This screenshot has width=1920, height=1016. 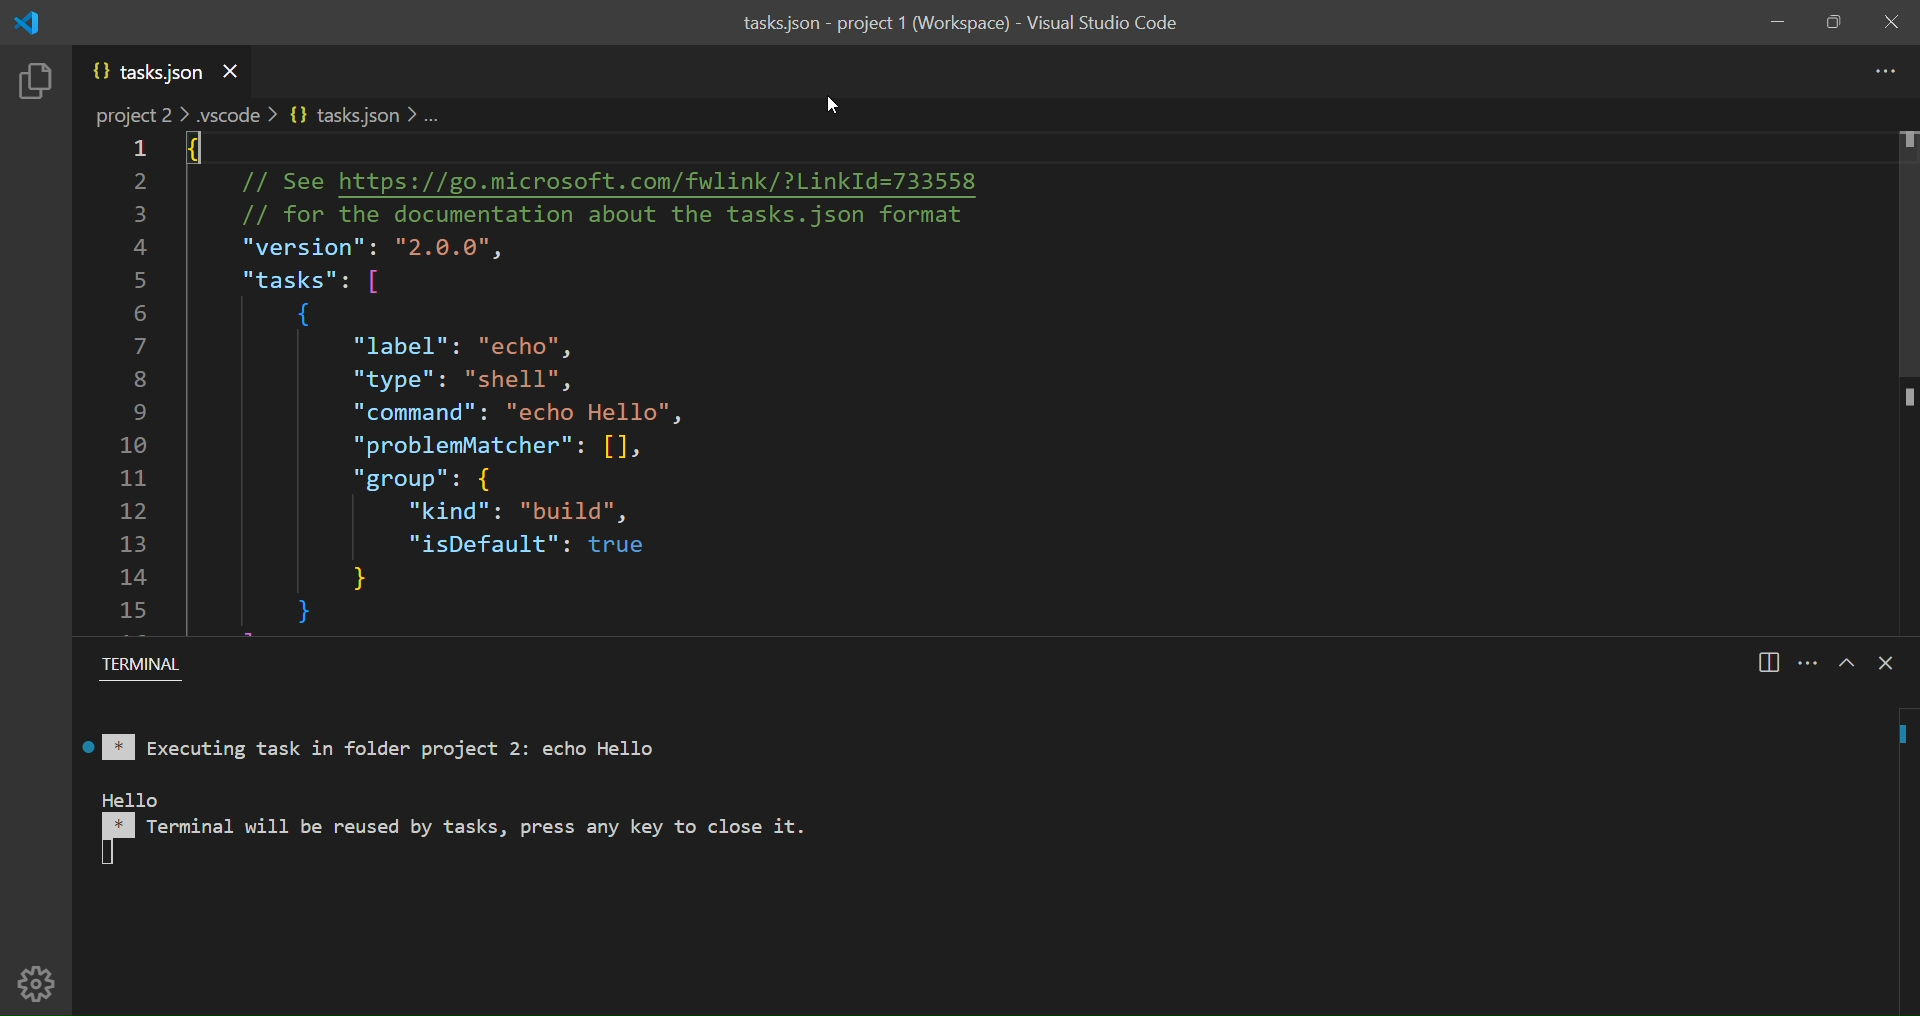 What do you see at coordinates (132, 670) in the screenshot?
I see `Terminal` at bounding box center [132, 670].